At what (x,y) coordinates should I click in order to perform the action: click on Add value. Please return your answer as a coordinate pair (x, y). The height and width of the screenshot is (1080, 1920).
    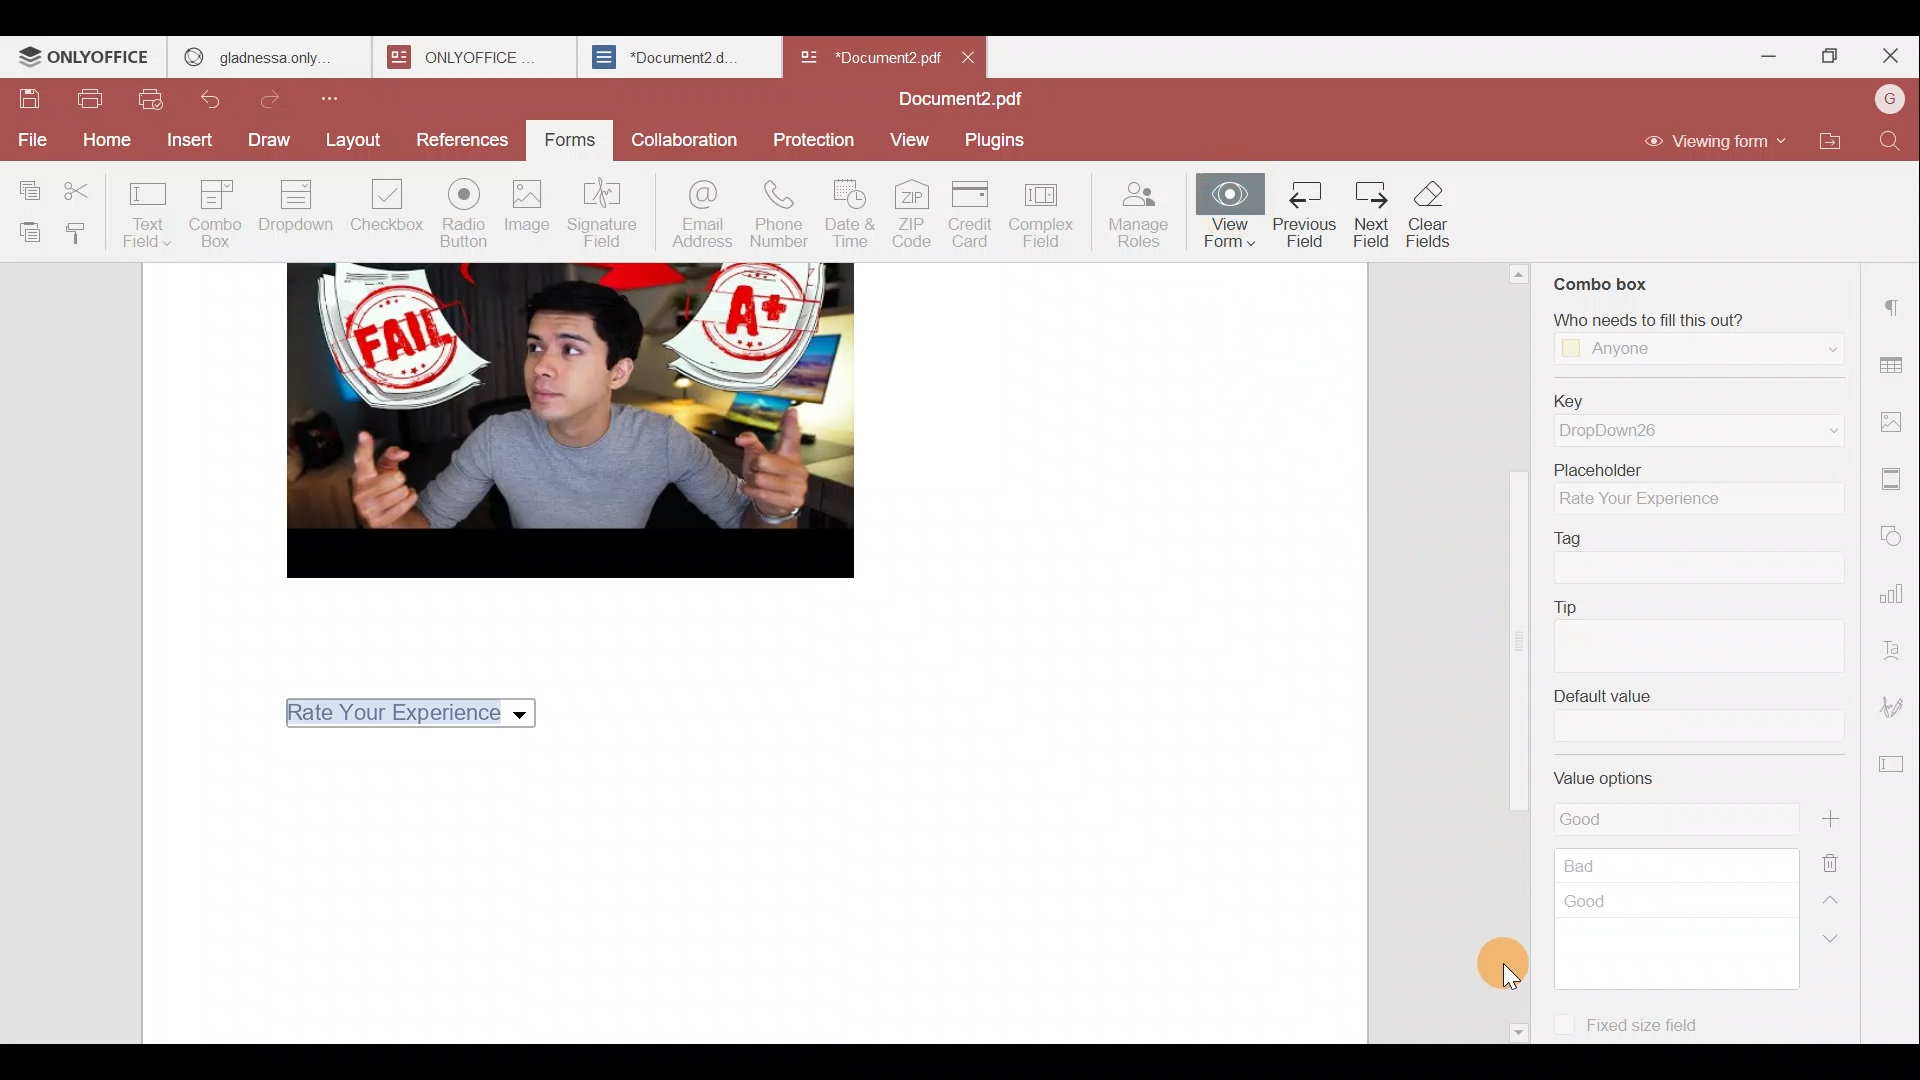
    Looking at the image, I should click on (1837, 818).